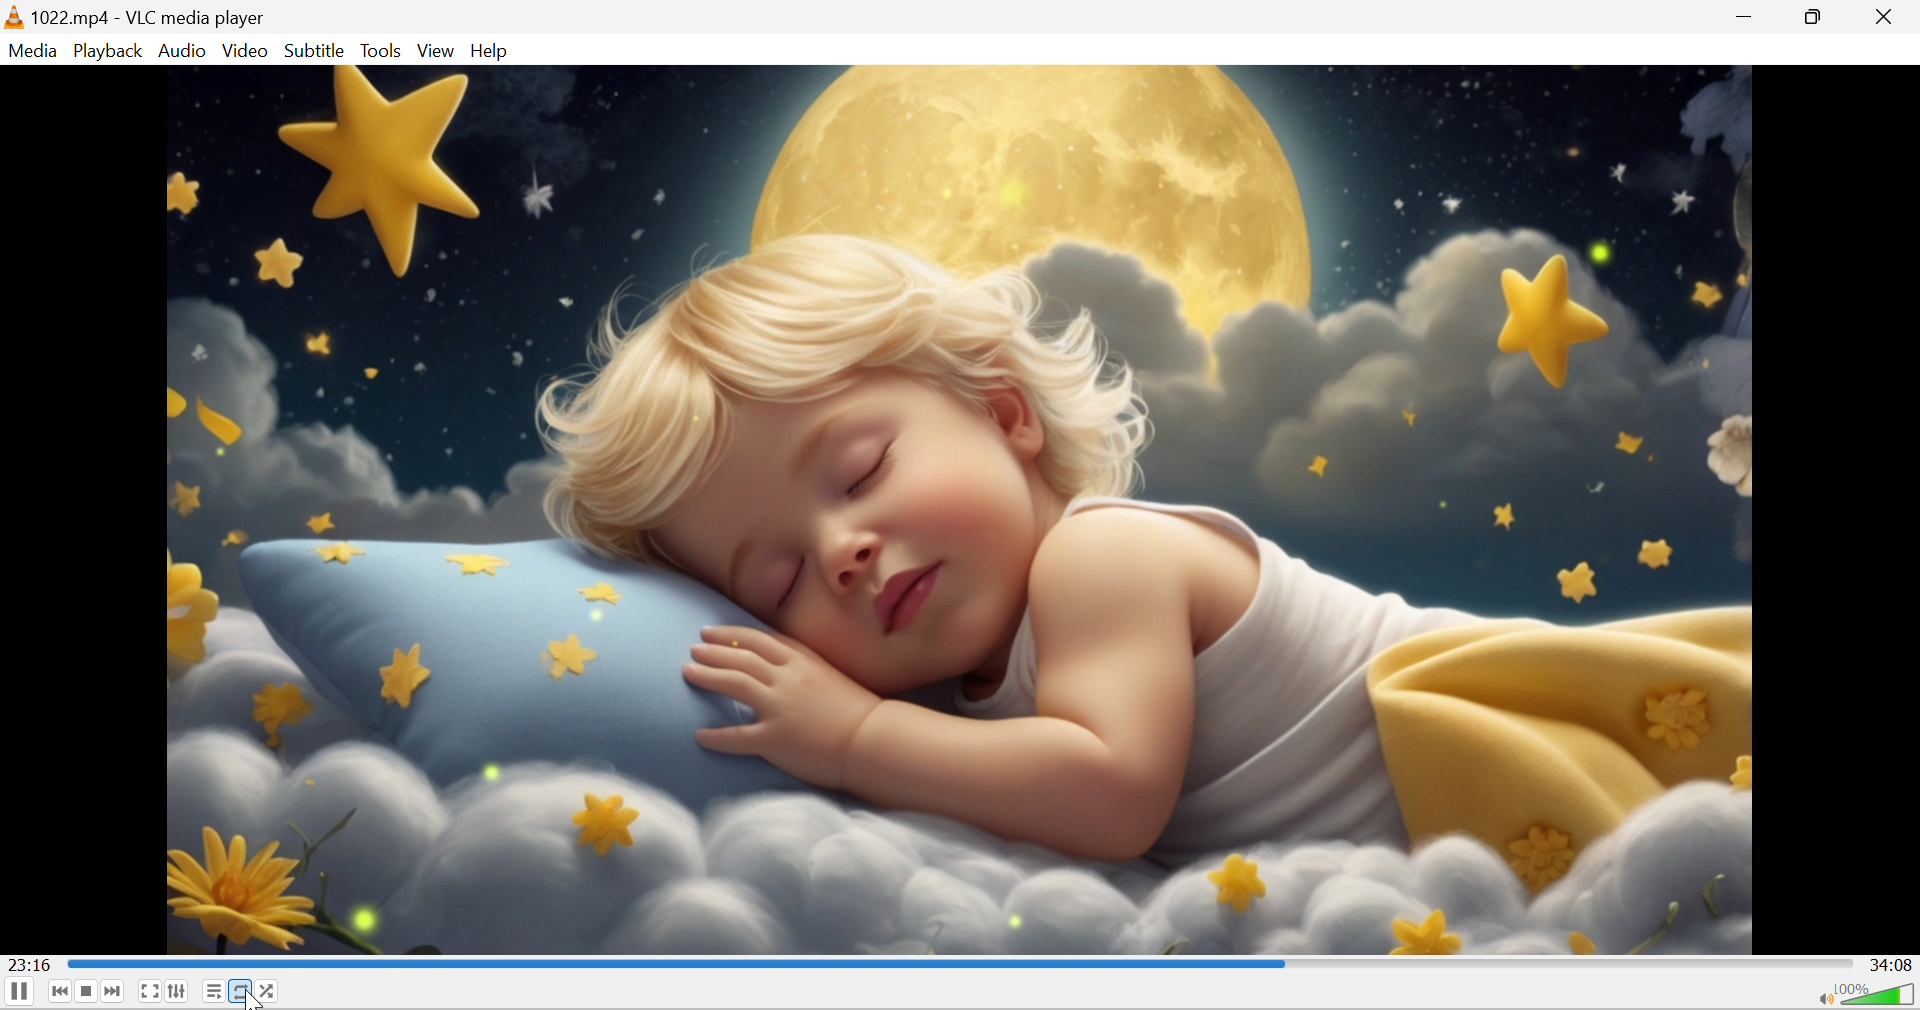 The height and width of the screenshot is (1010, 1920). What do you see at coordinates (1884, 16) in the screenshot?
I see `Close` at bounding box center [1884, 16].